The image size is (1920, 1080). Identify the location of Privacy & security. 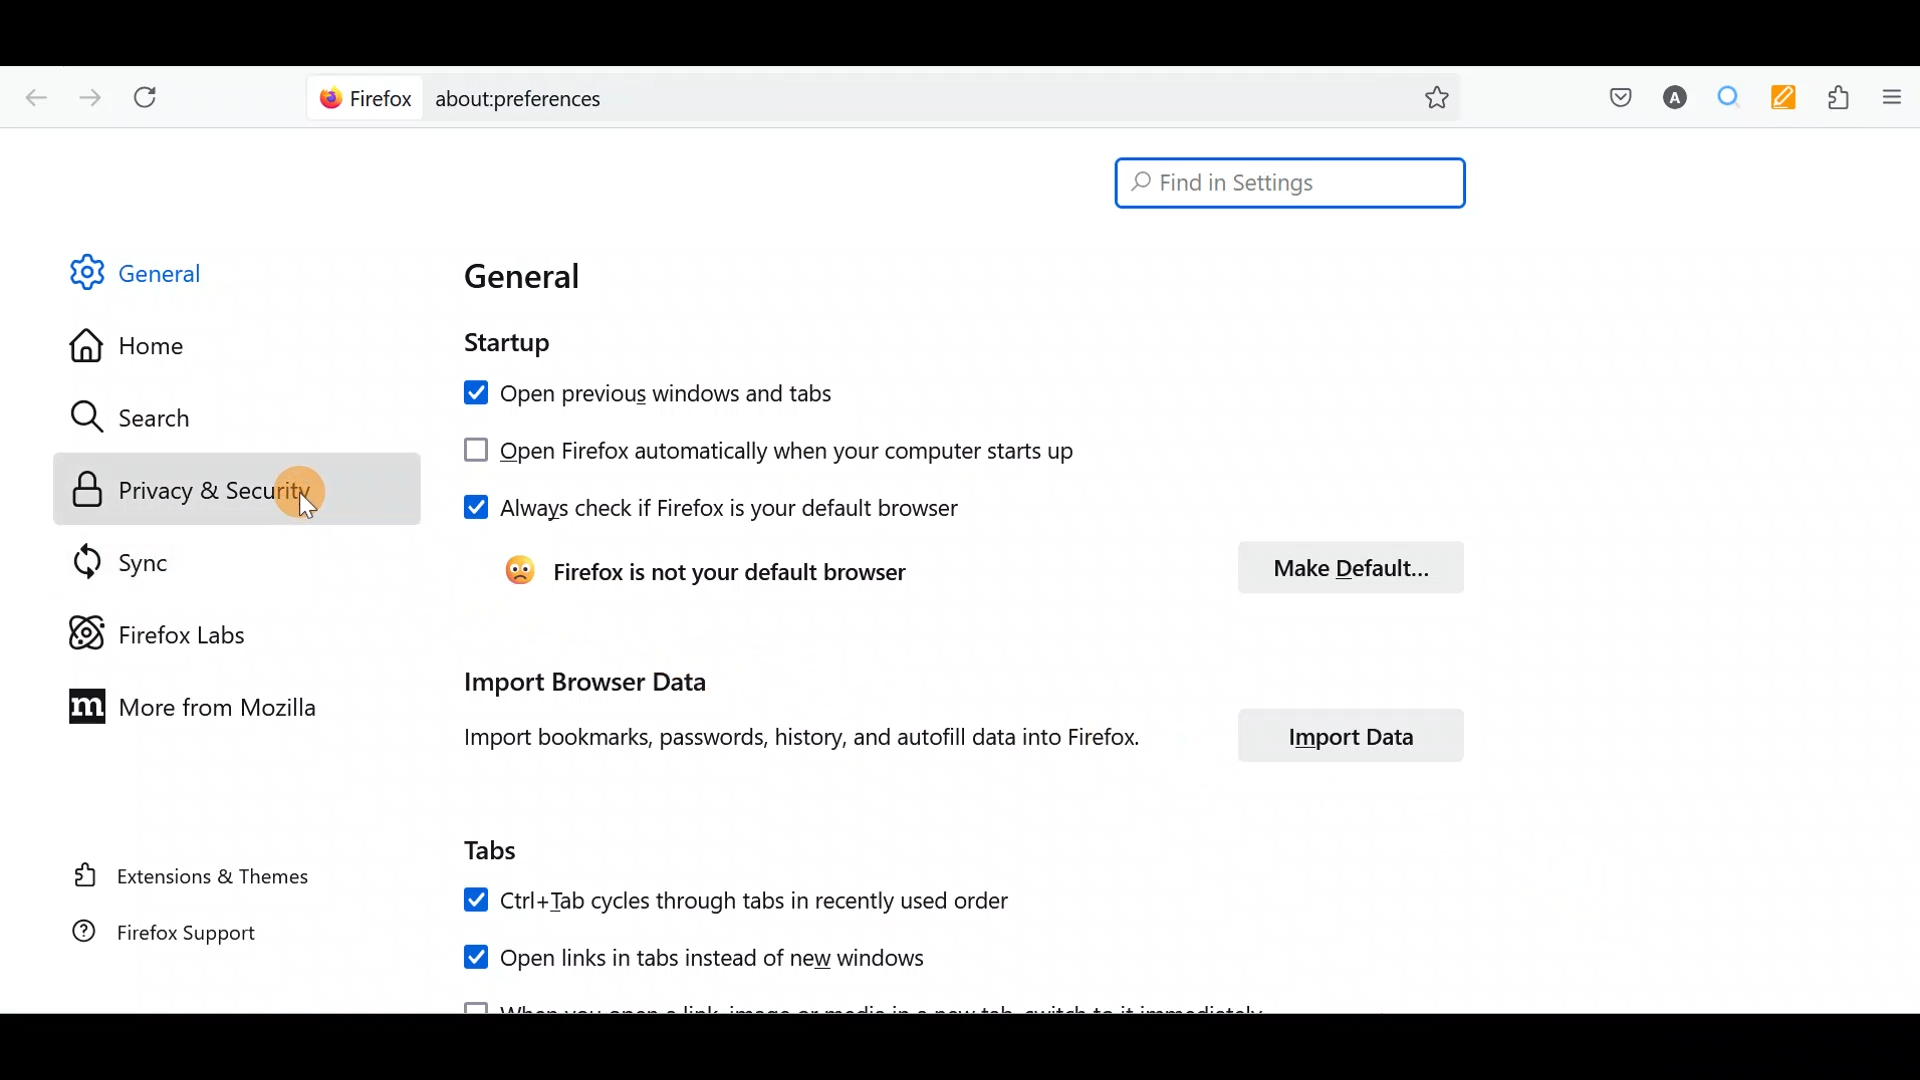
(242, 488).